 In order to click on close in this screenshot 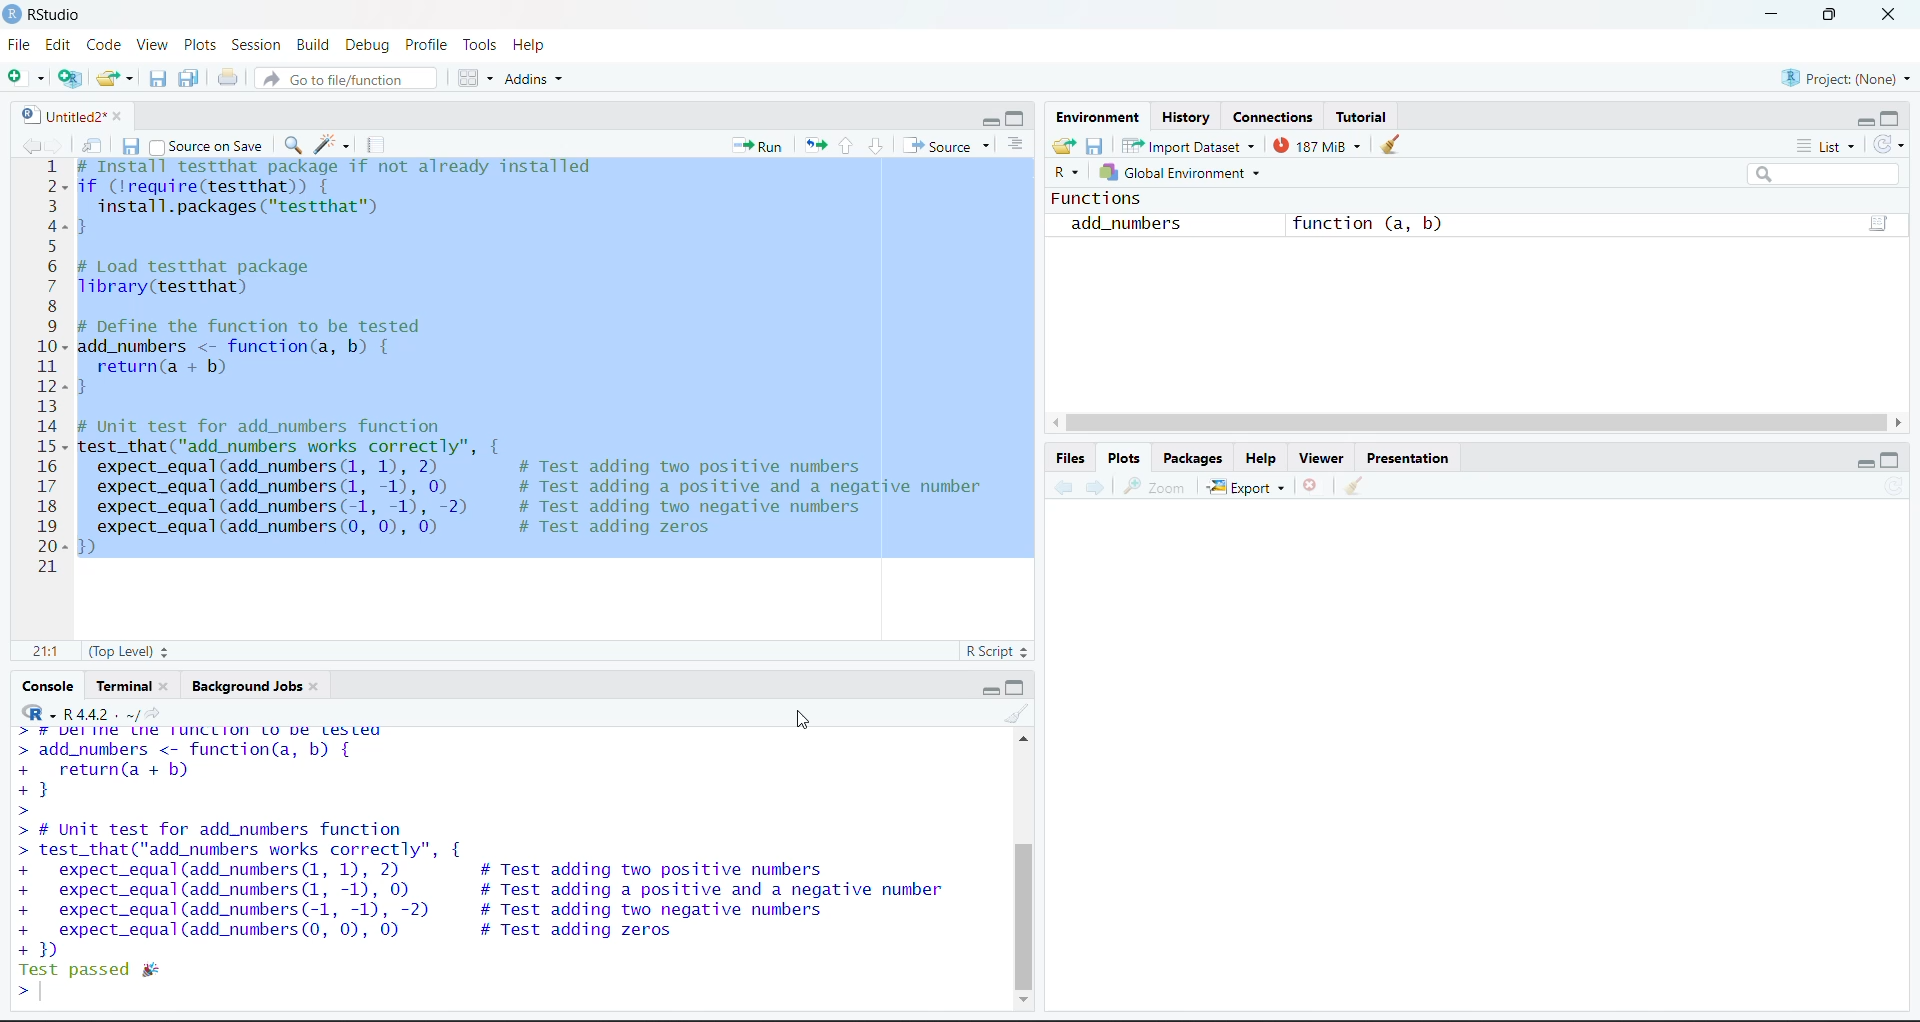, I will do `click(167, 683)`.